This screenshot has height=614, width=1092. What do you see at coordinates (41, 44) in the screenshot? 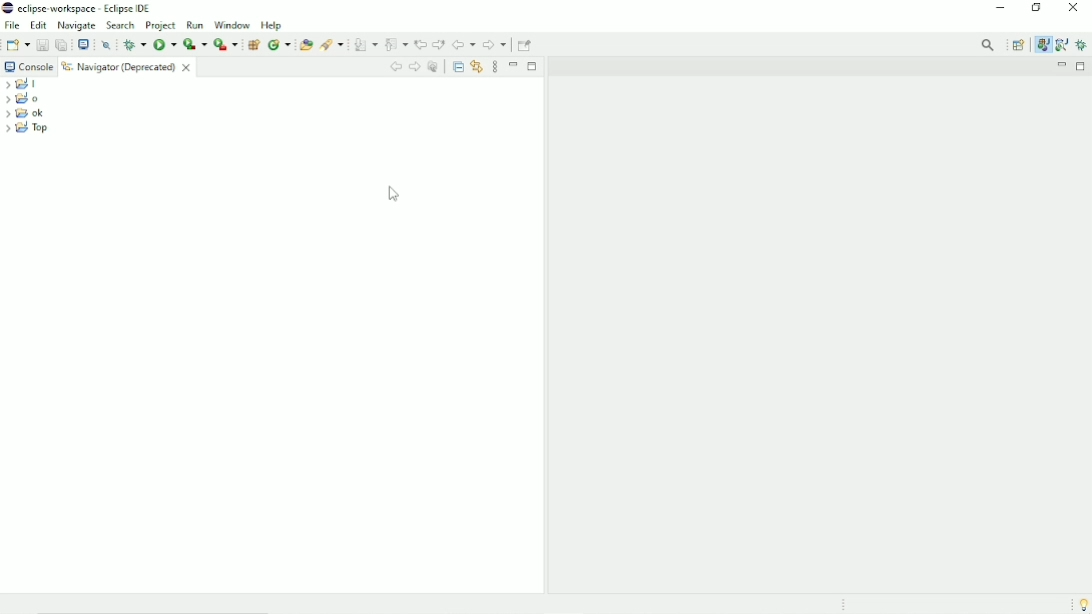
I see `Save` at bounding box center [41, 44].